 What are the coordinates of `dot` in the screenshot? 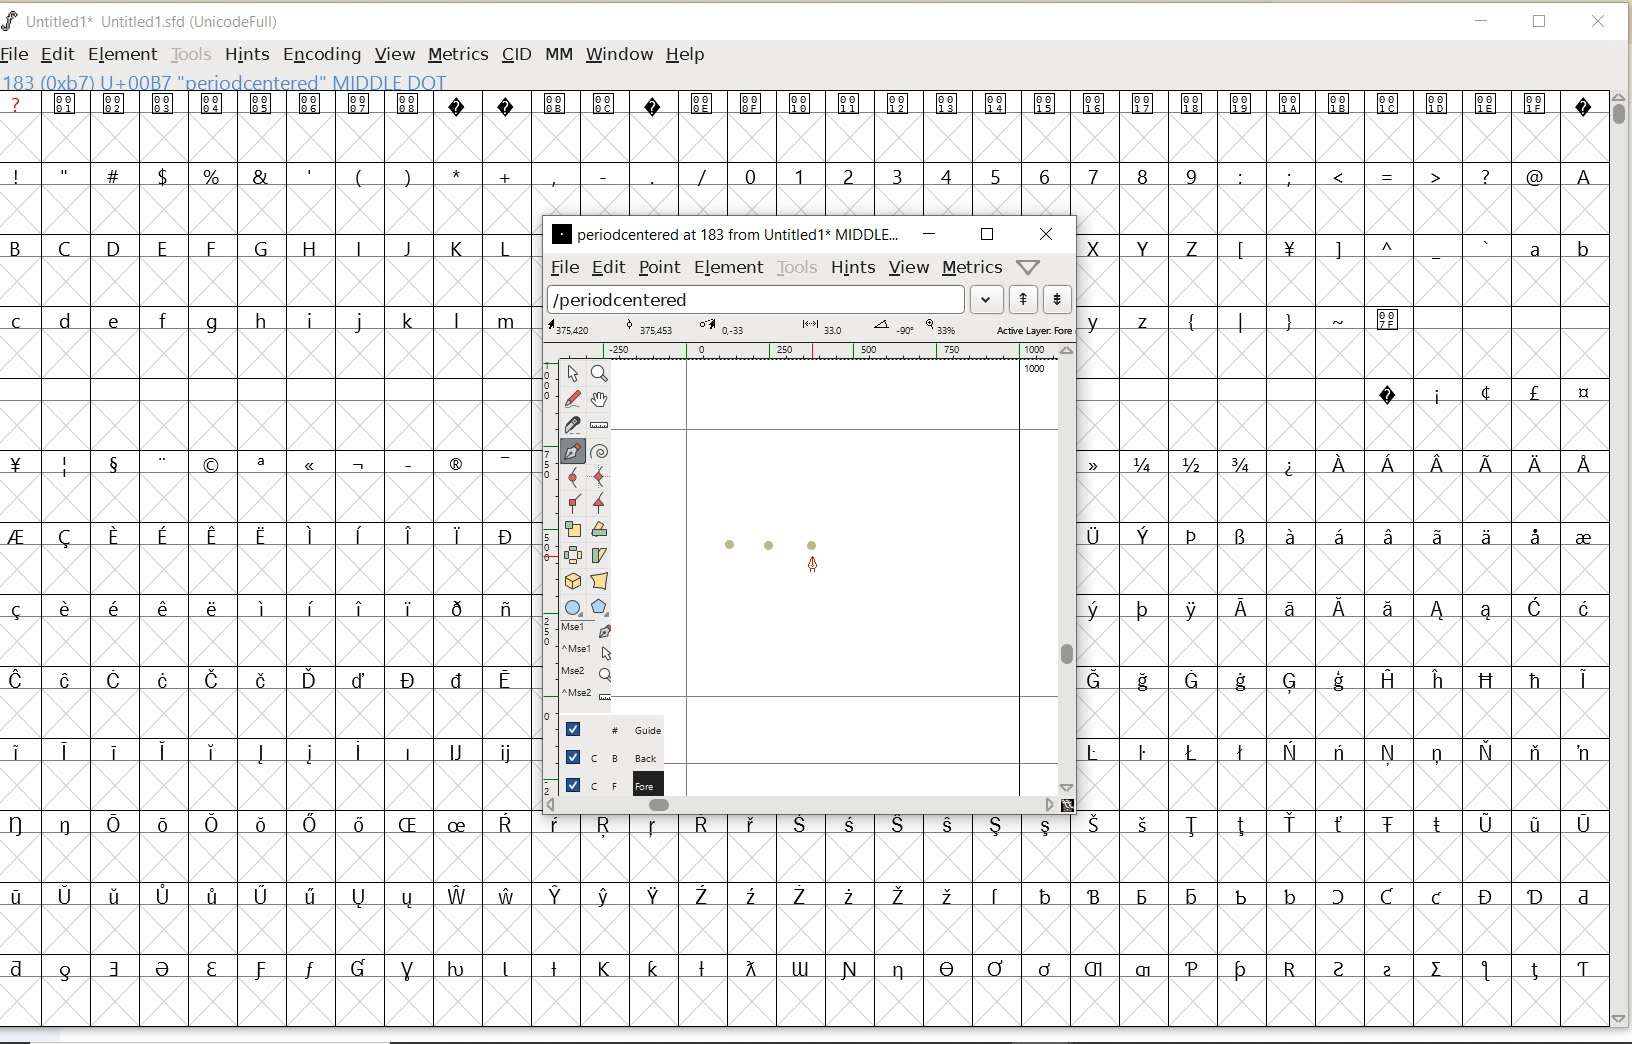 It's located at (769, 544).